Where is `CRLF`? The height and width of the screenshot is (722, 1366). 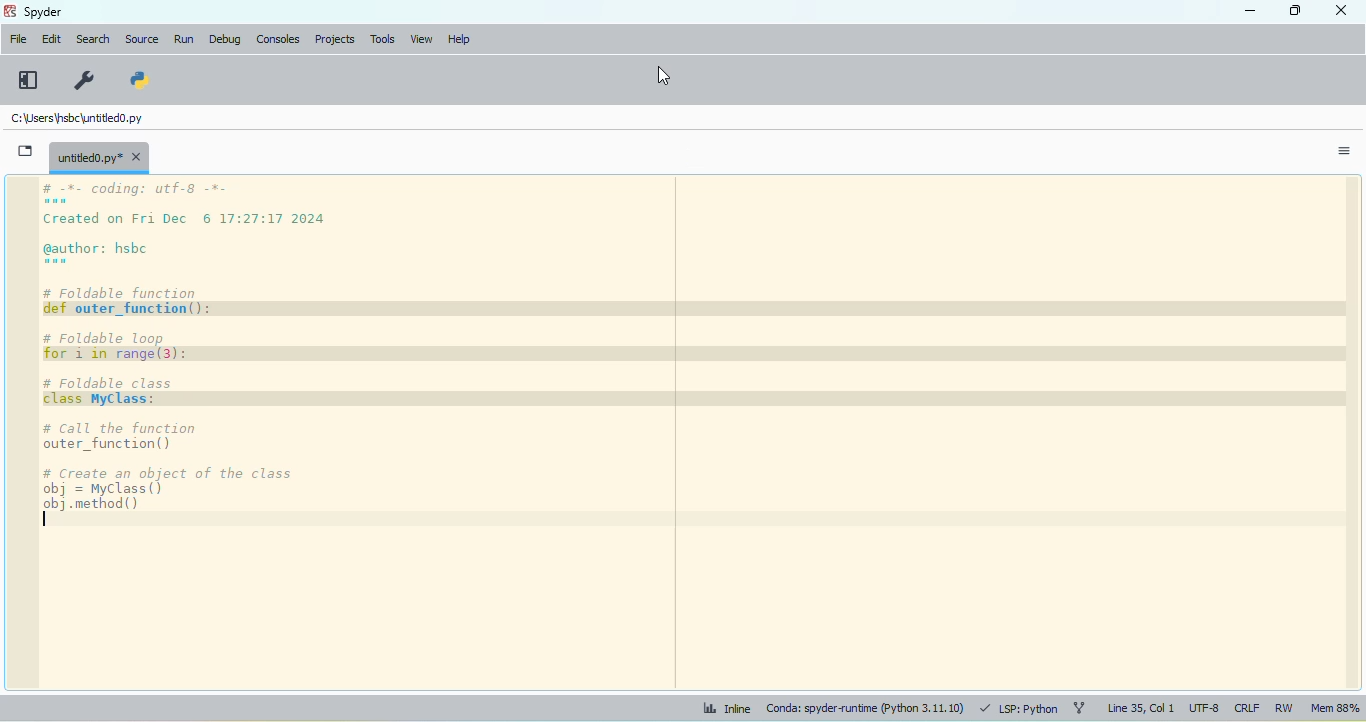
CRLF is located at coordinates (1247, 709).